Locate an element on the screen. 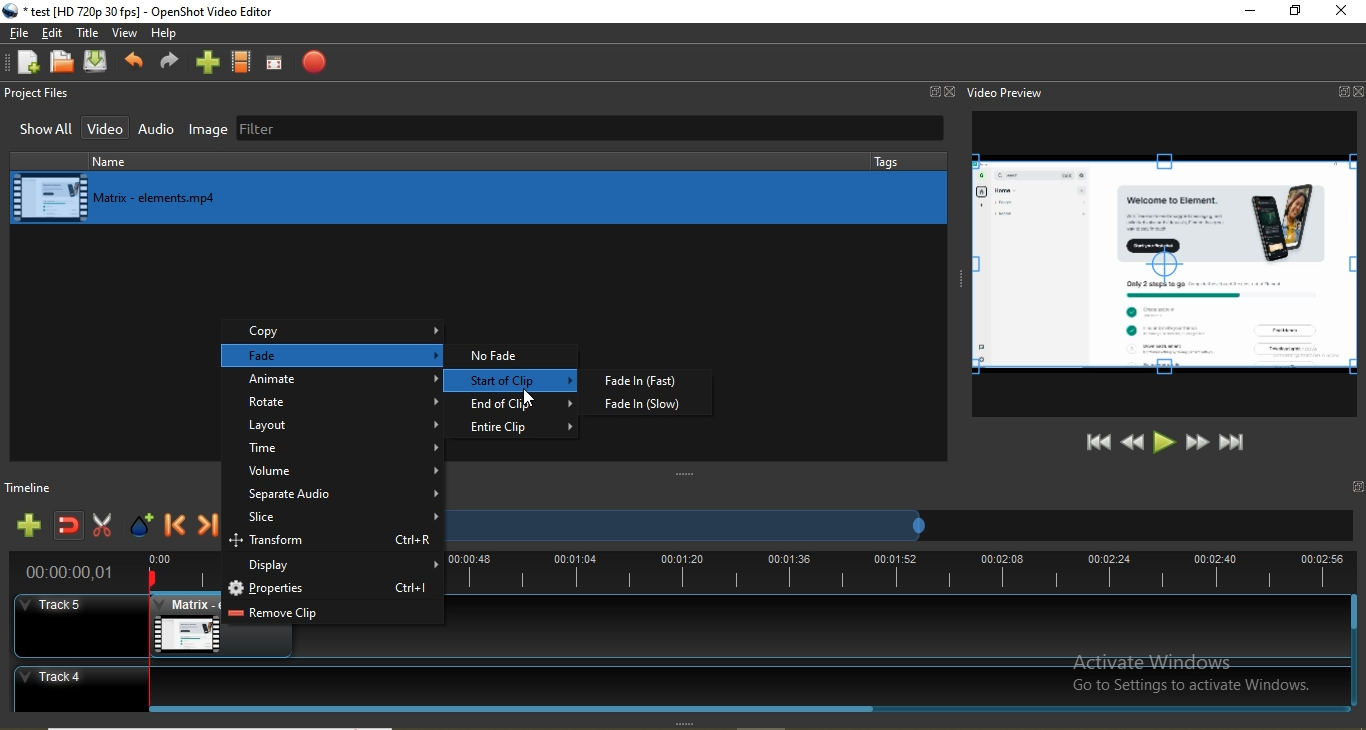  name is located at coordinates (160, 161).